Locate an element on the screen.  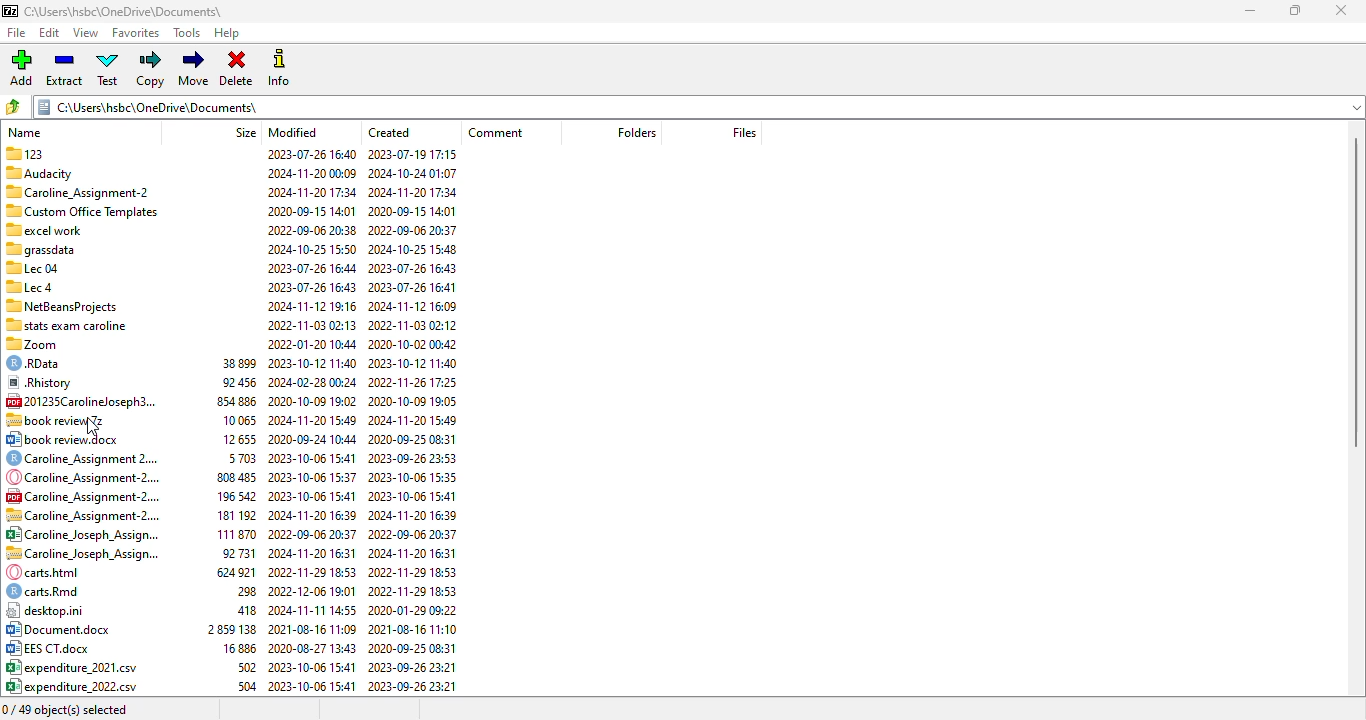
modified is located at coordinates (292, 132).